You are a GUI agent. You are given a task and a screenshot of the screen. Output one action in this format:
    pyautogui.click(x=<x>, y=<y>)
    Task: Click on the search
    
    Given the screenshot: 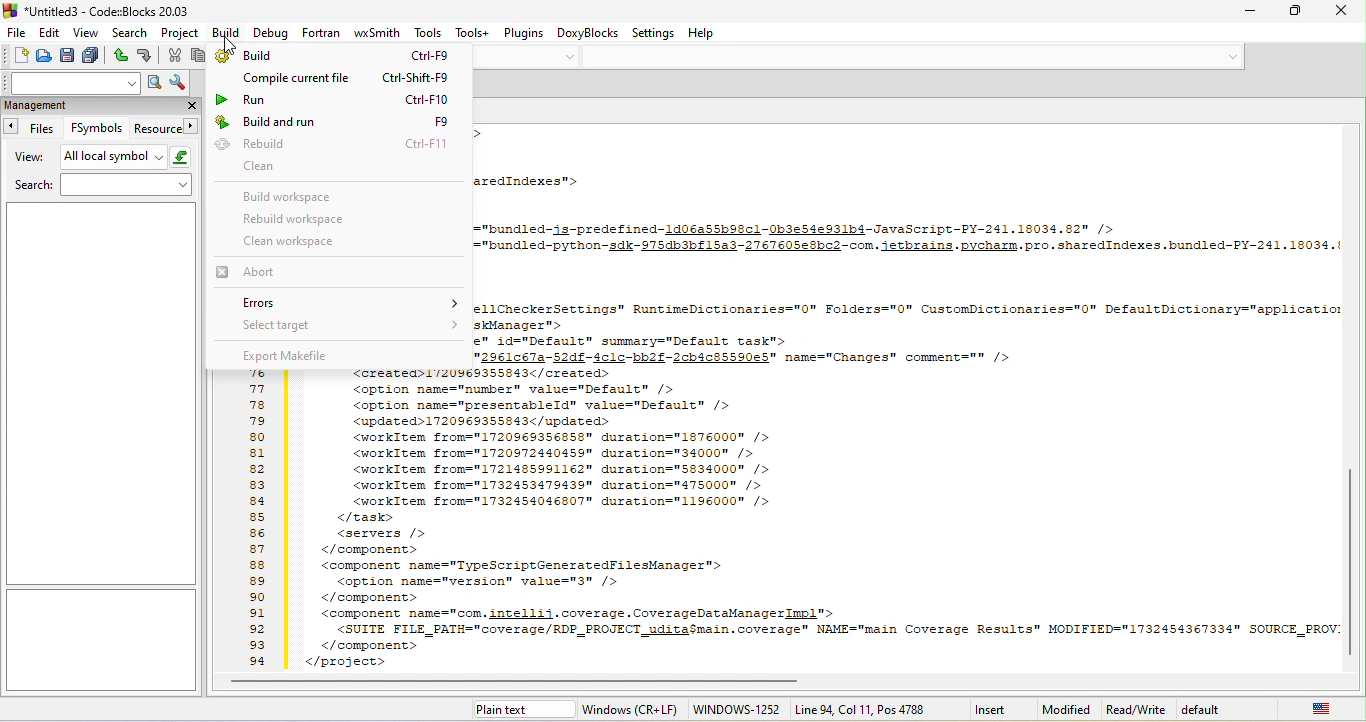 What is the action you would take?
    pyautogui.click(x=131, y=34)
    